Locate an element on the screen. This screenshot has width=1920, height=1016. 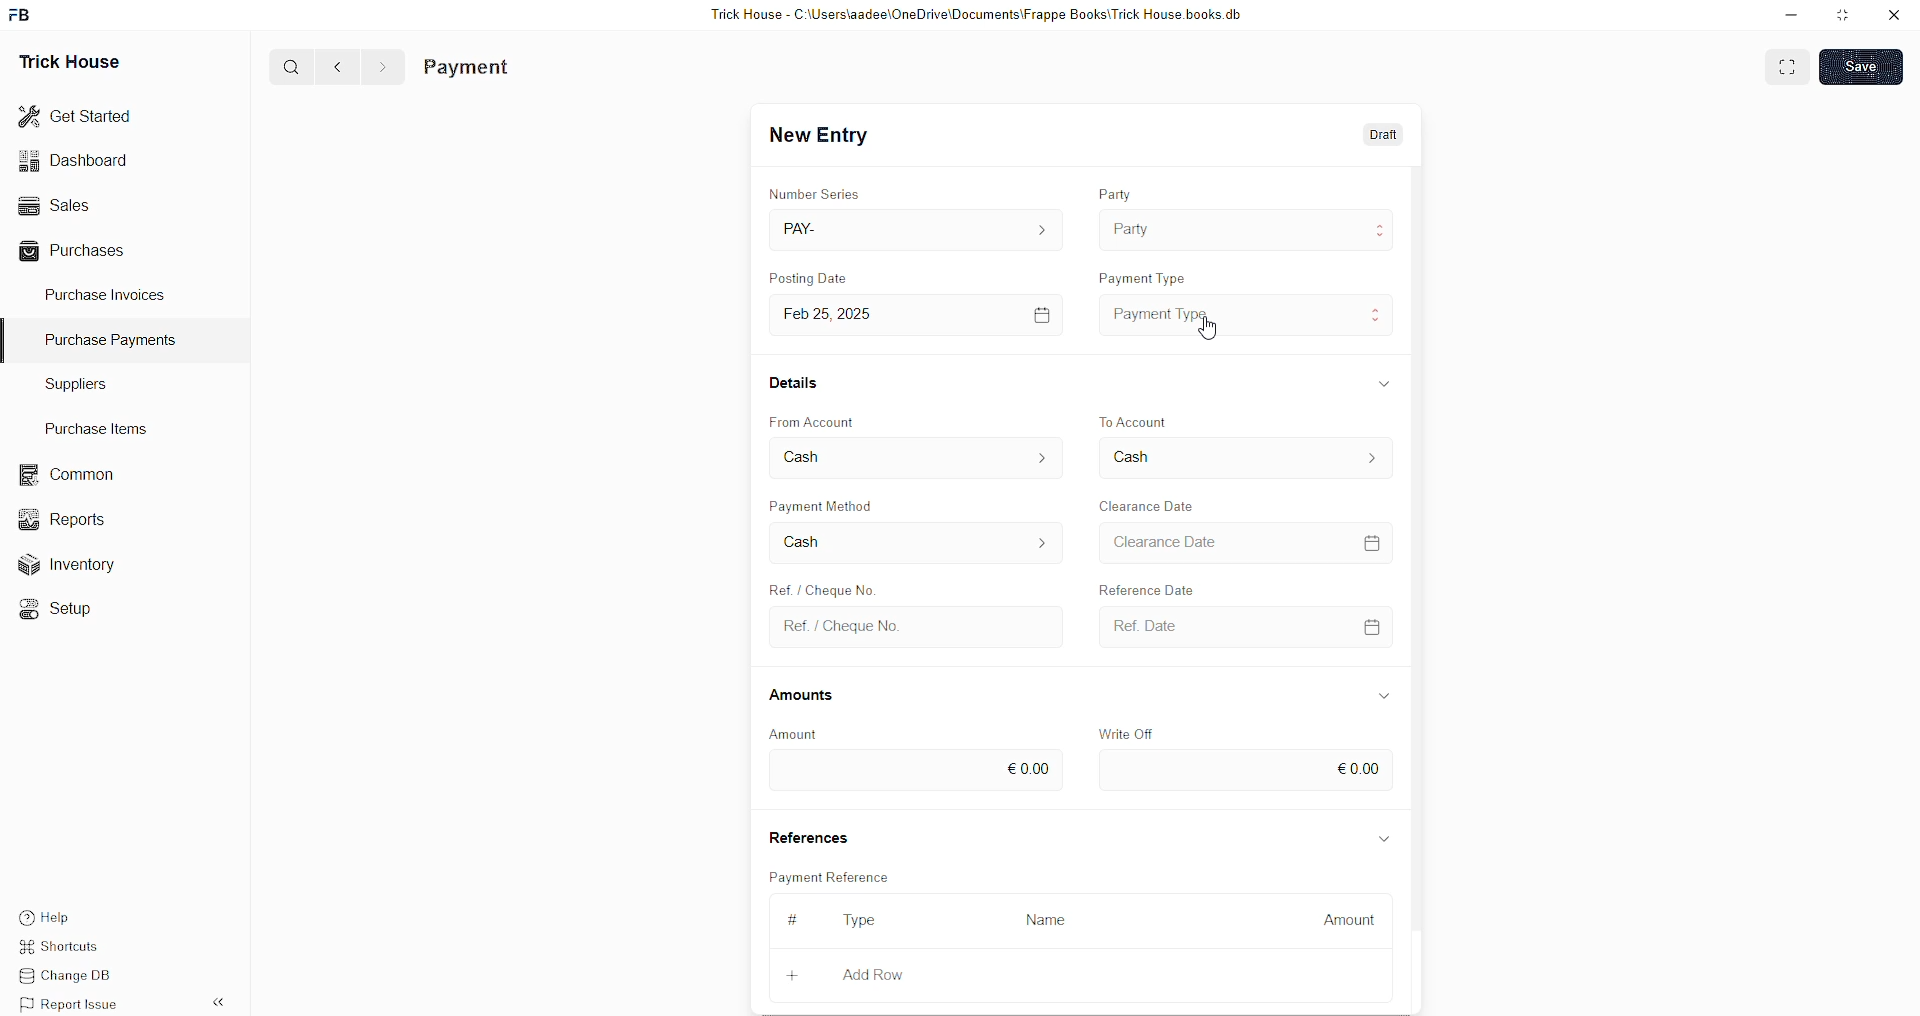
To Account is located at coordinates (1138, 420).